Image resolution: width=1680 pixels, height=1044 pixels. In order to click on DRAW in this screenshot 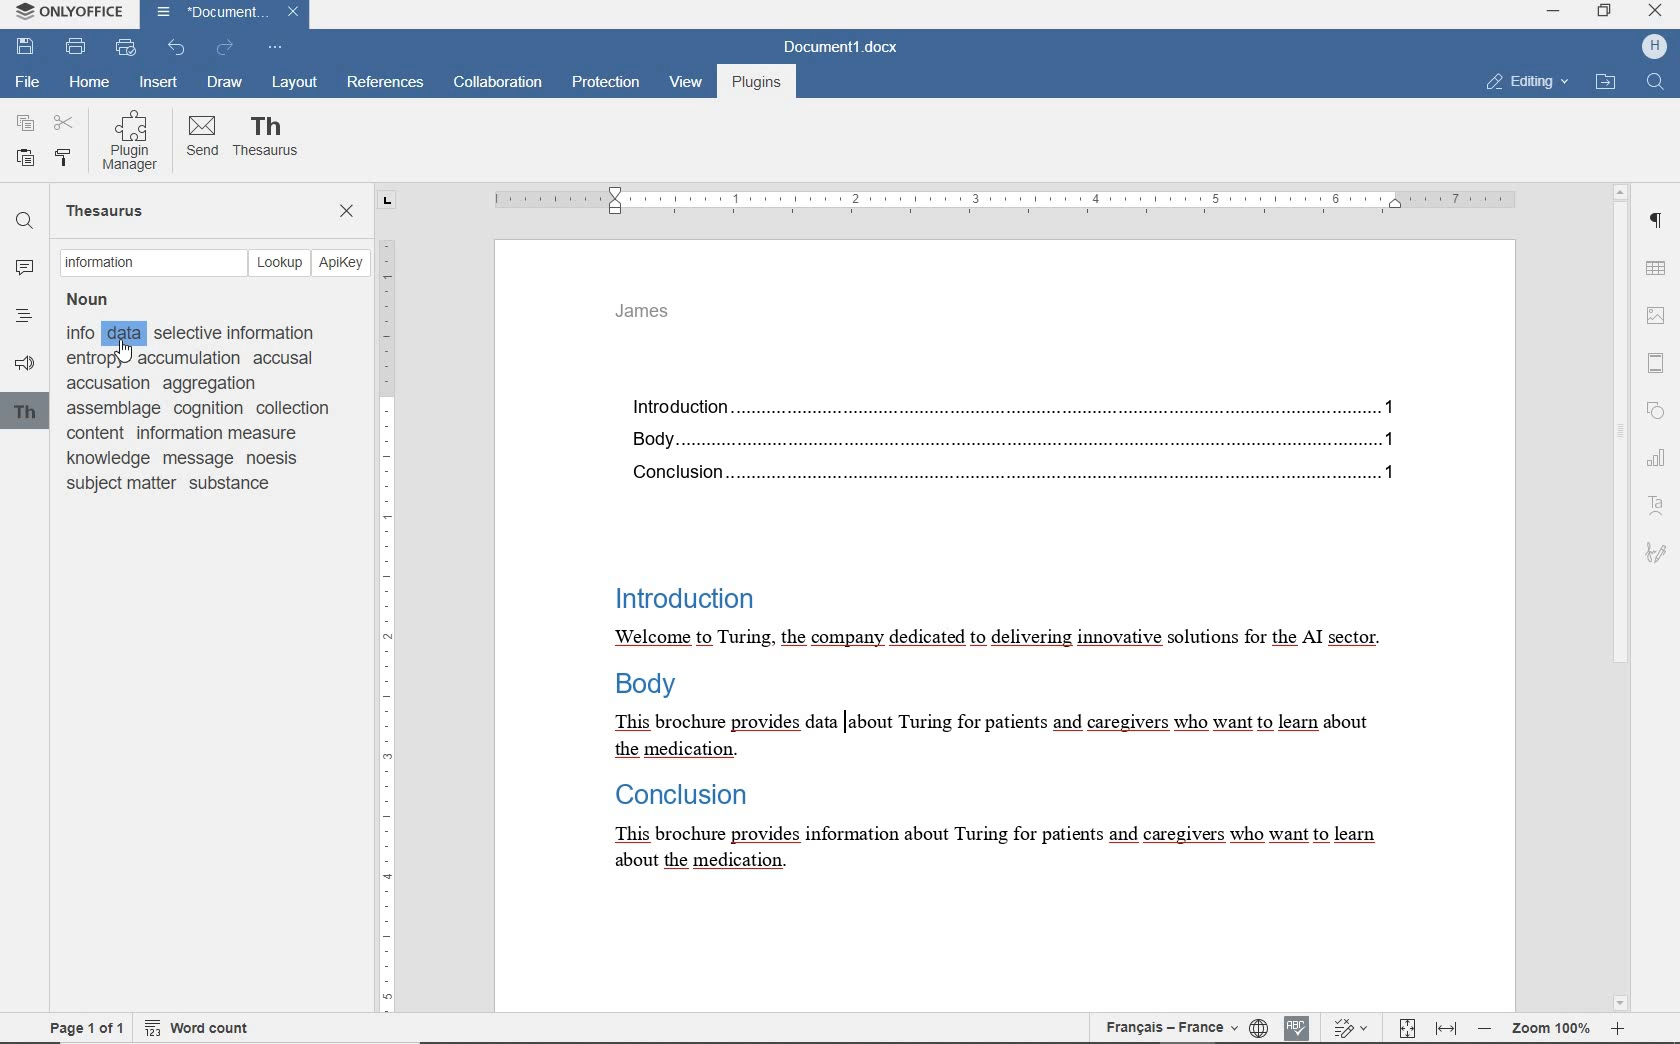, I will do `click(225, 82)`.